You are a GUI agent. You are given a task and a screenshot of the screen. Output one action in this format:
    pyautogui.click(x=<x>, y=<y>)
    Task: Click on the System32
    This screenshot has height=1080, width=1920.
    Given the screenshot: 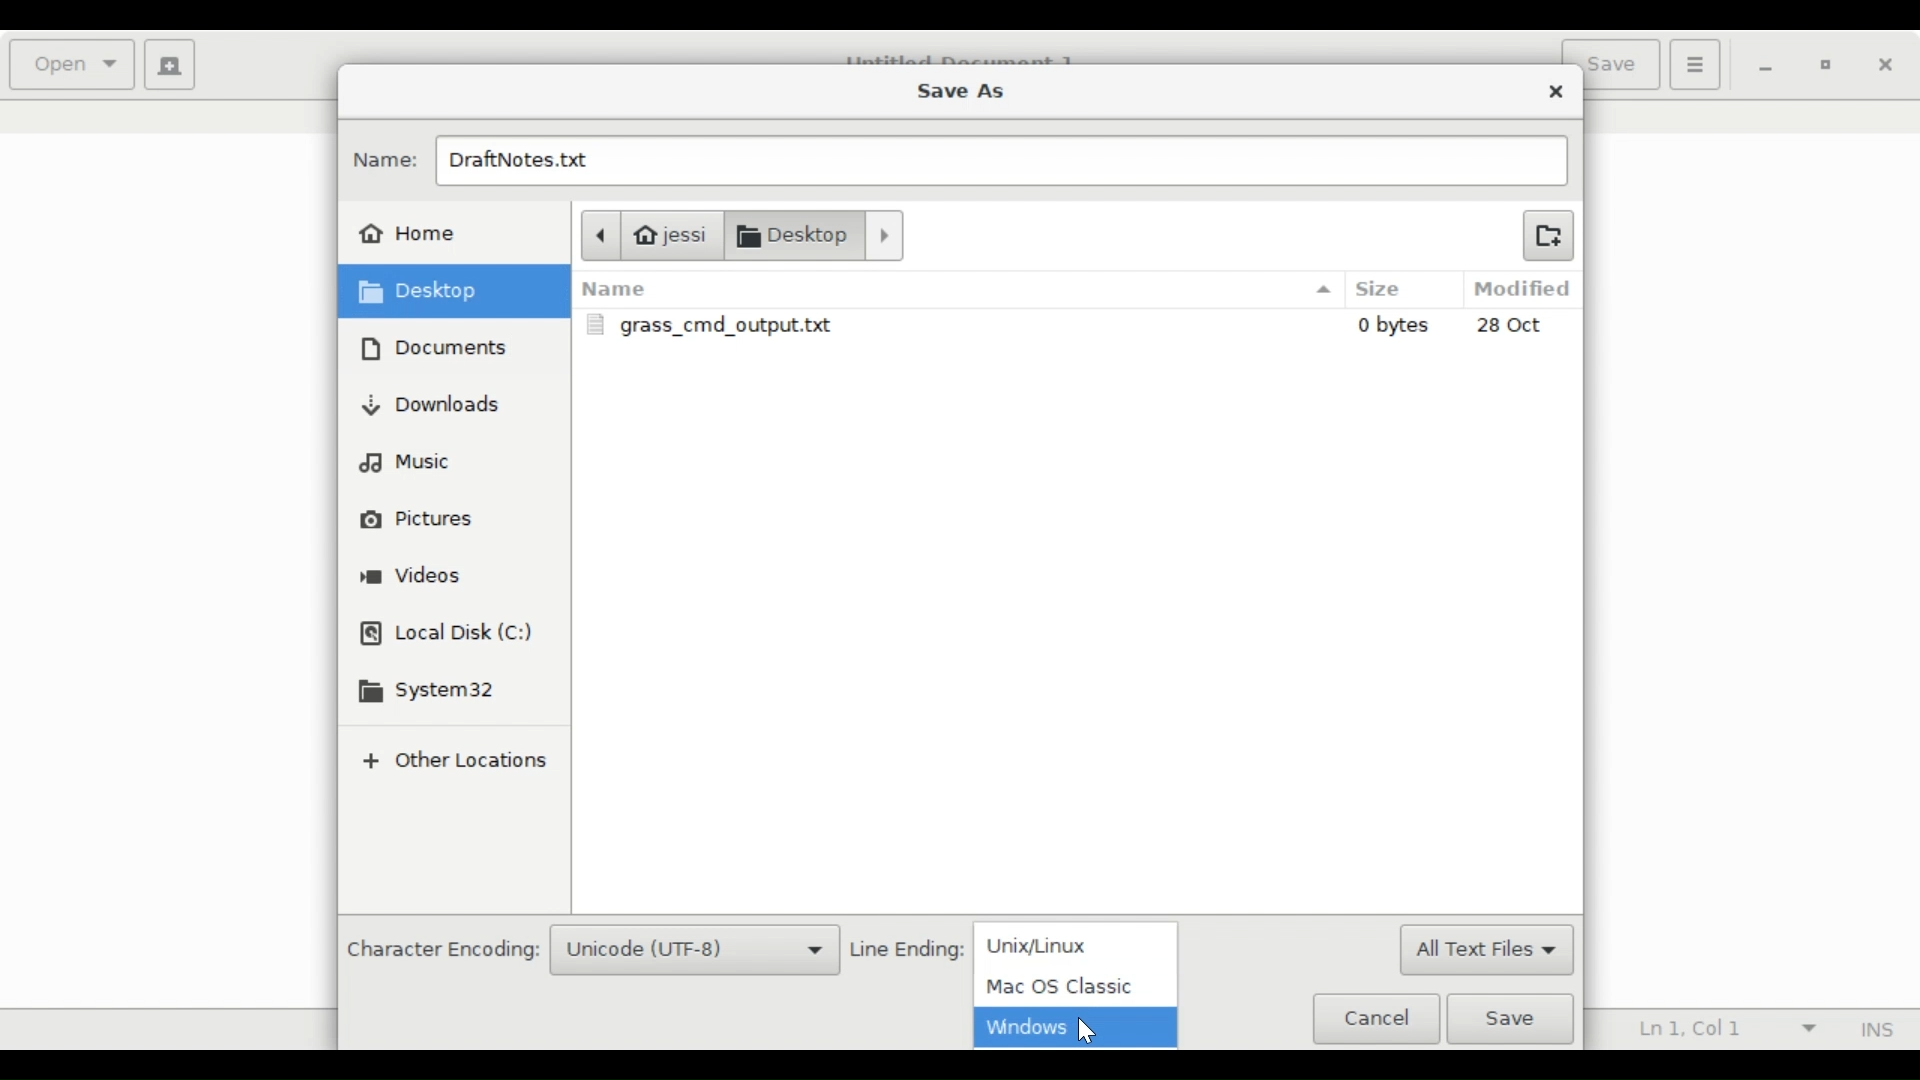 What is the action you would take?
    pyautogui.click(x=433, y=692)
    